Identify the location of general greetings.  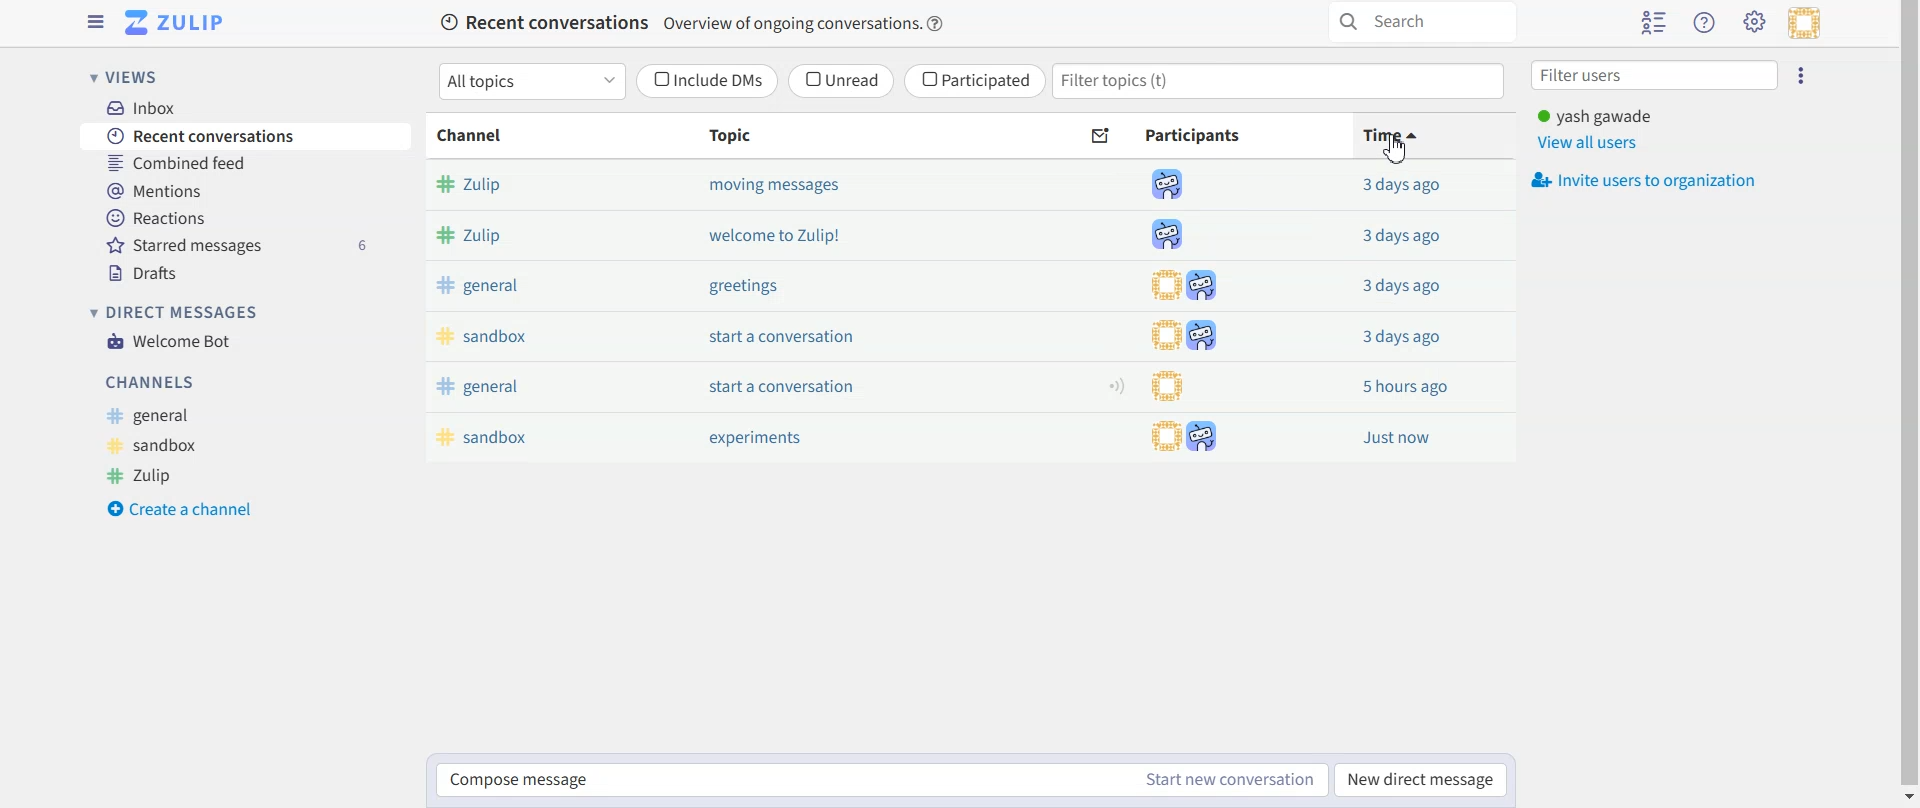
(654, 284).